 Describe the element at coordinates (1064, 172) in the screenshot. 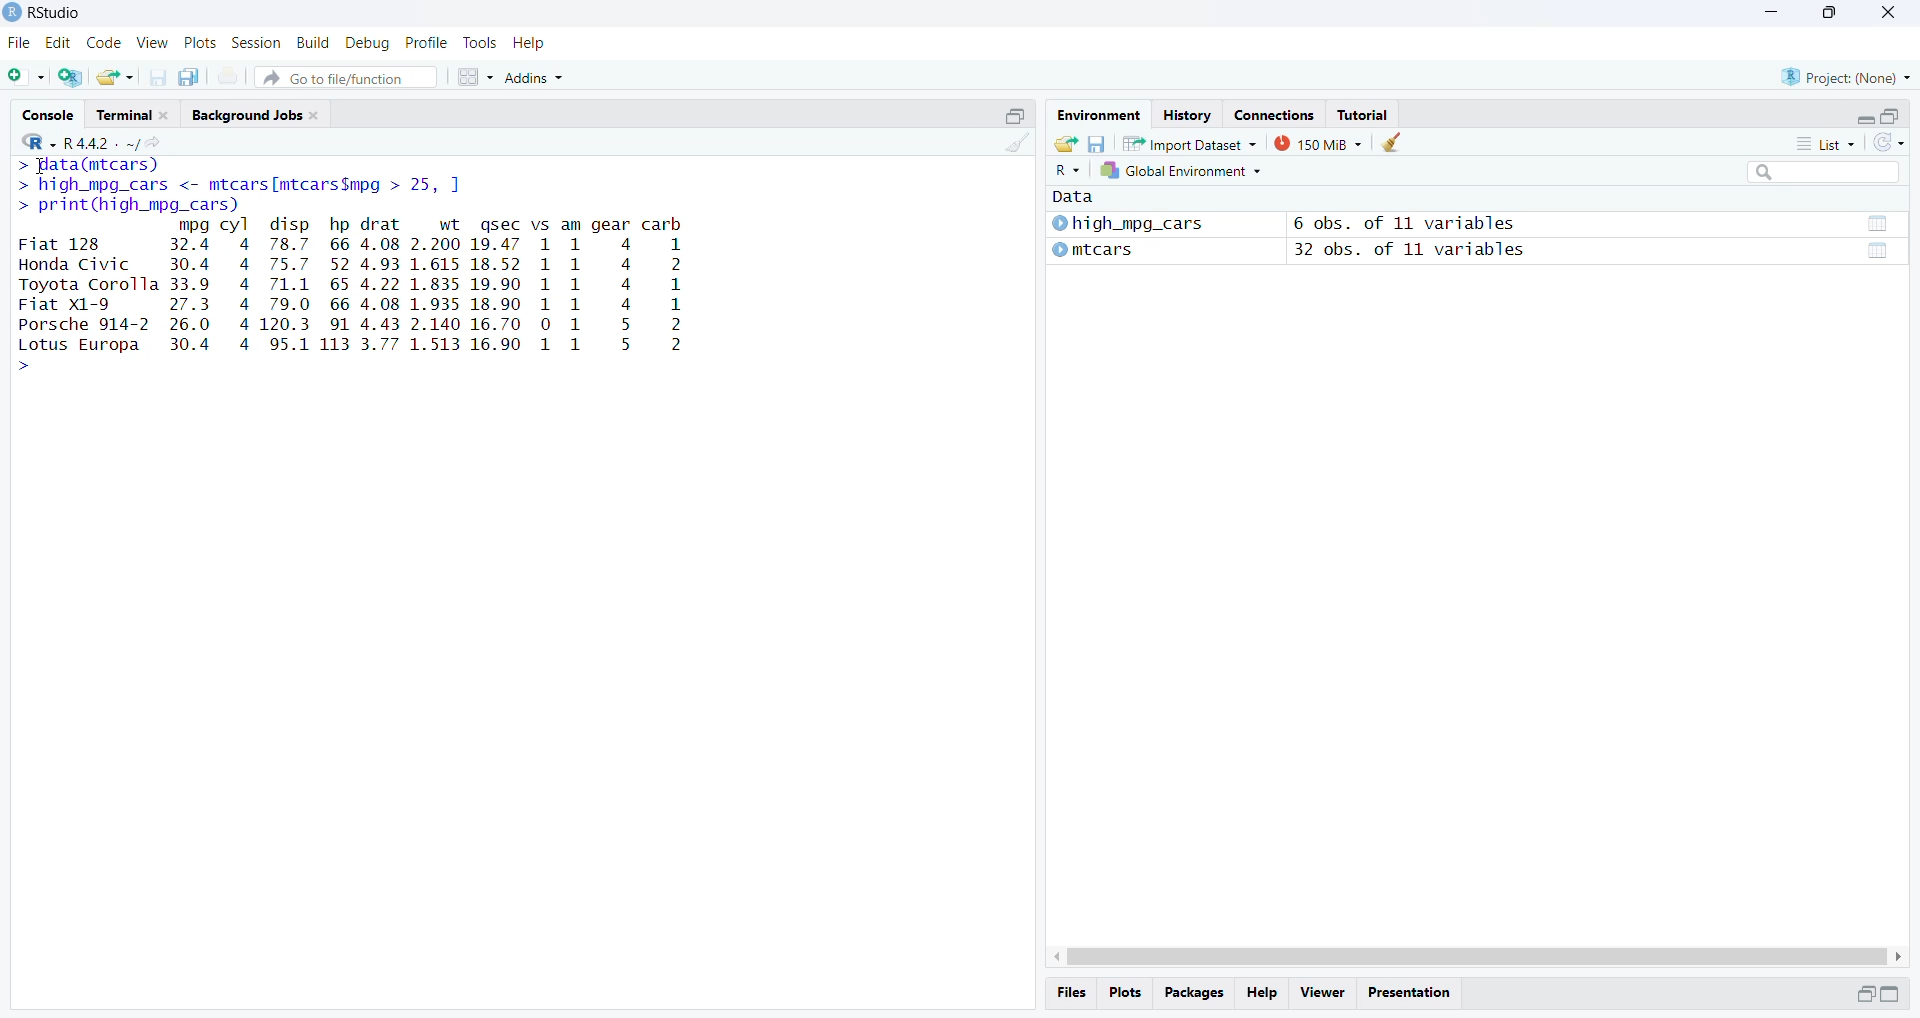

I see `R` at that location.